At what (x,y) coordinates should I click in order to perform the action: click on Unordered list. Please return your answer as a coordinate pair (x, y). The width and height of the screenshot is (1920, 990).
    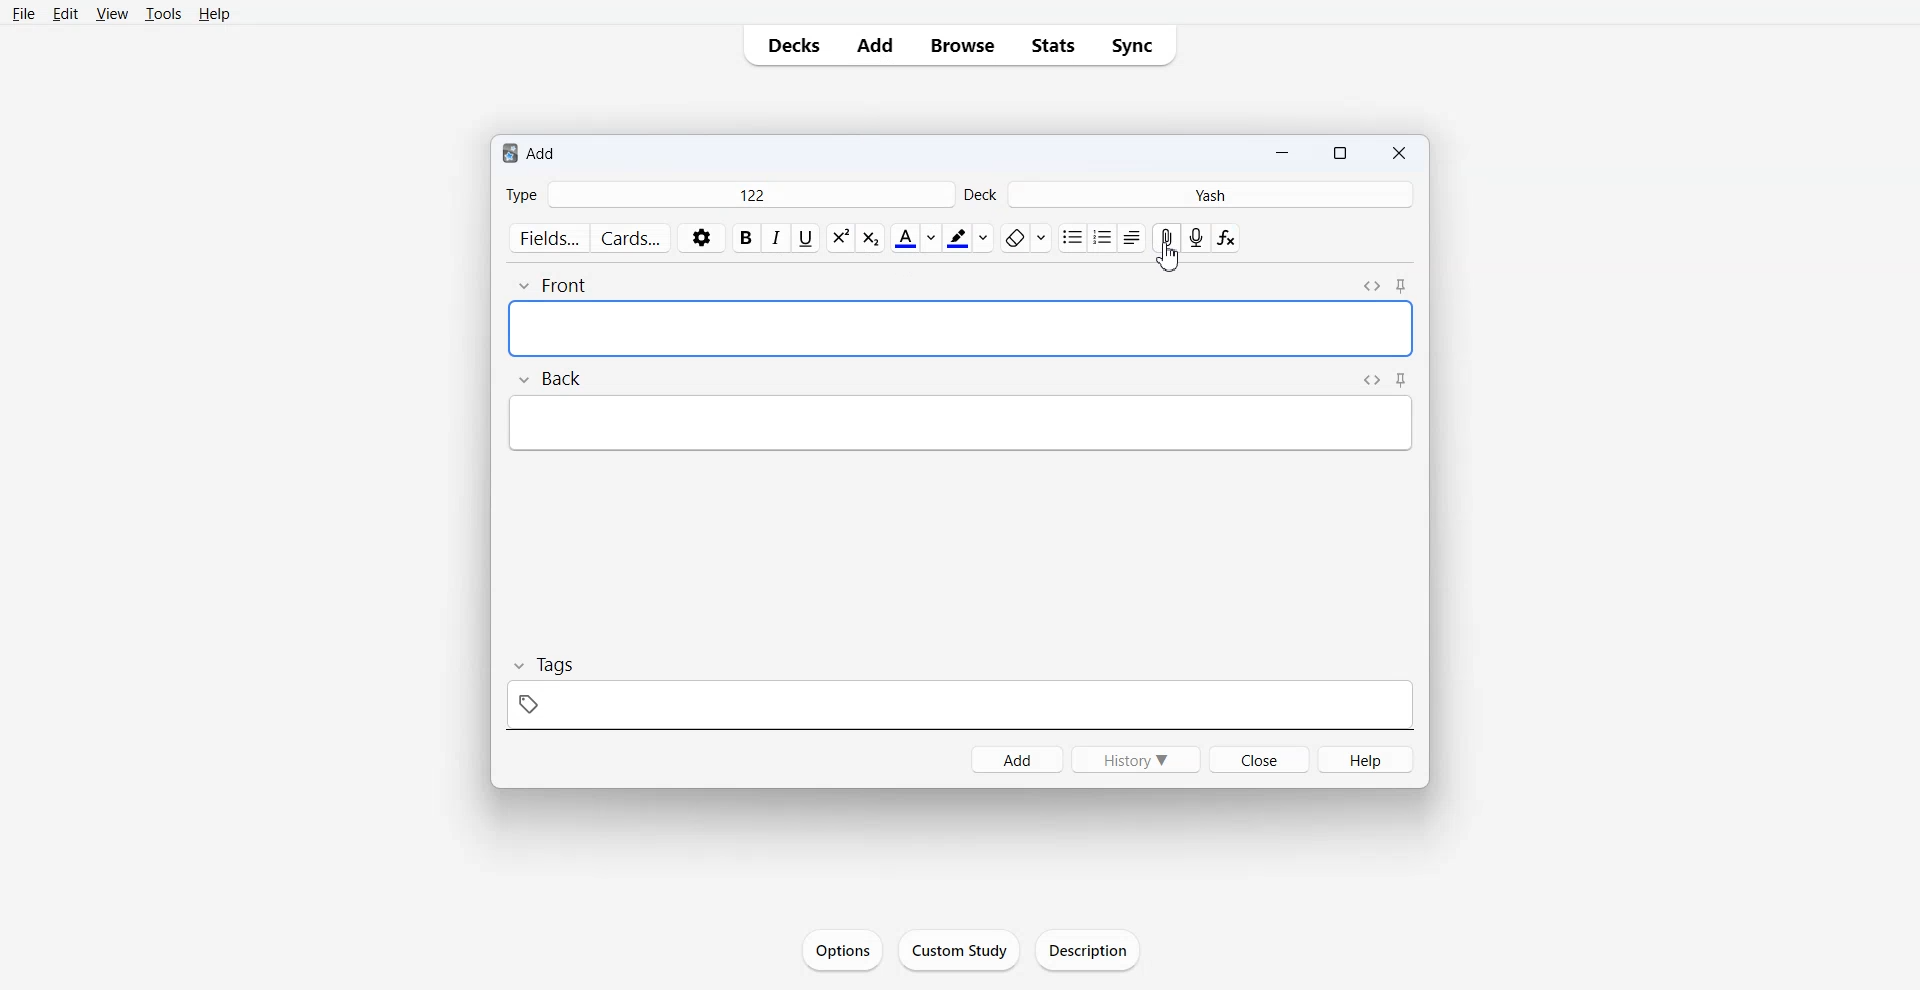
    Looking at the image, I should click on (1071, 238).